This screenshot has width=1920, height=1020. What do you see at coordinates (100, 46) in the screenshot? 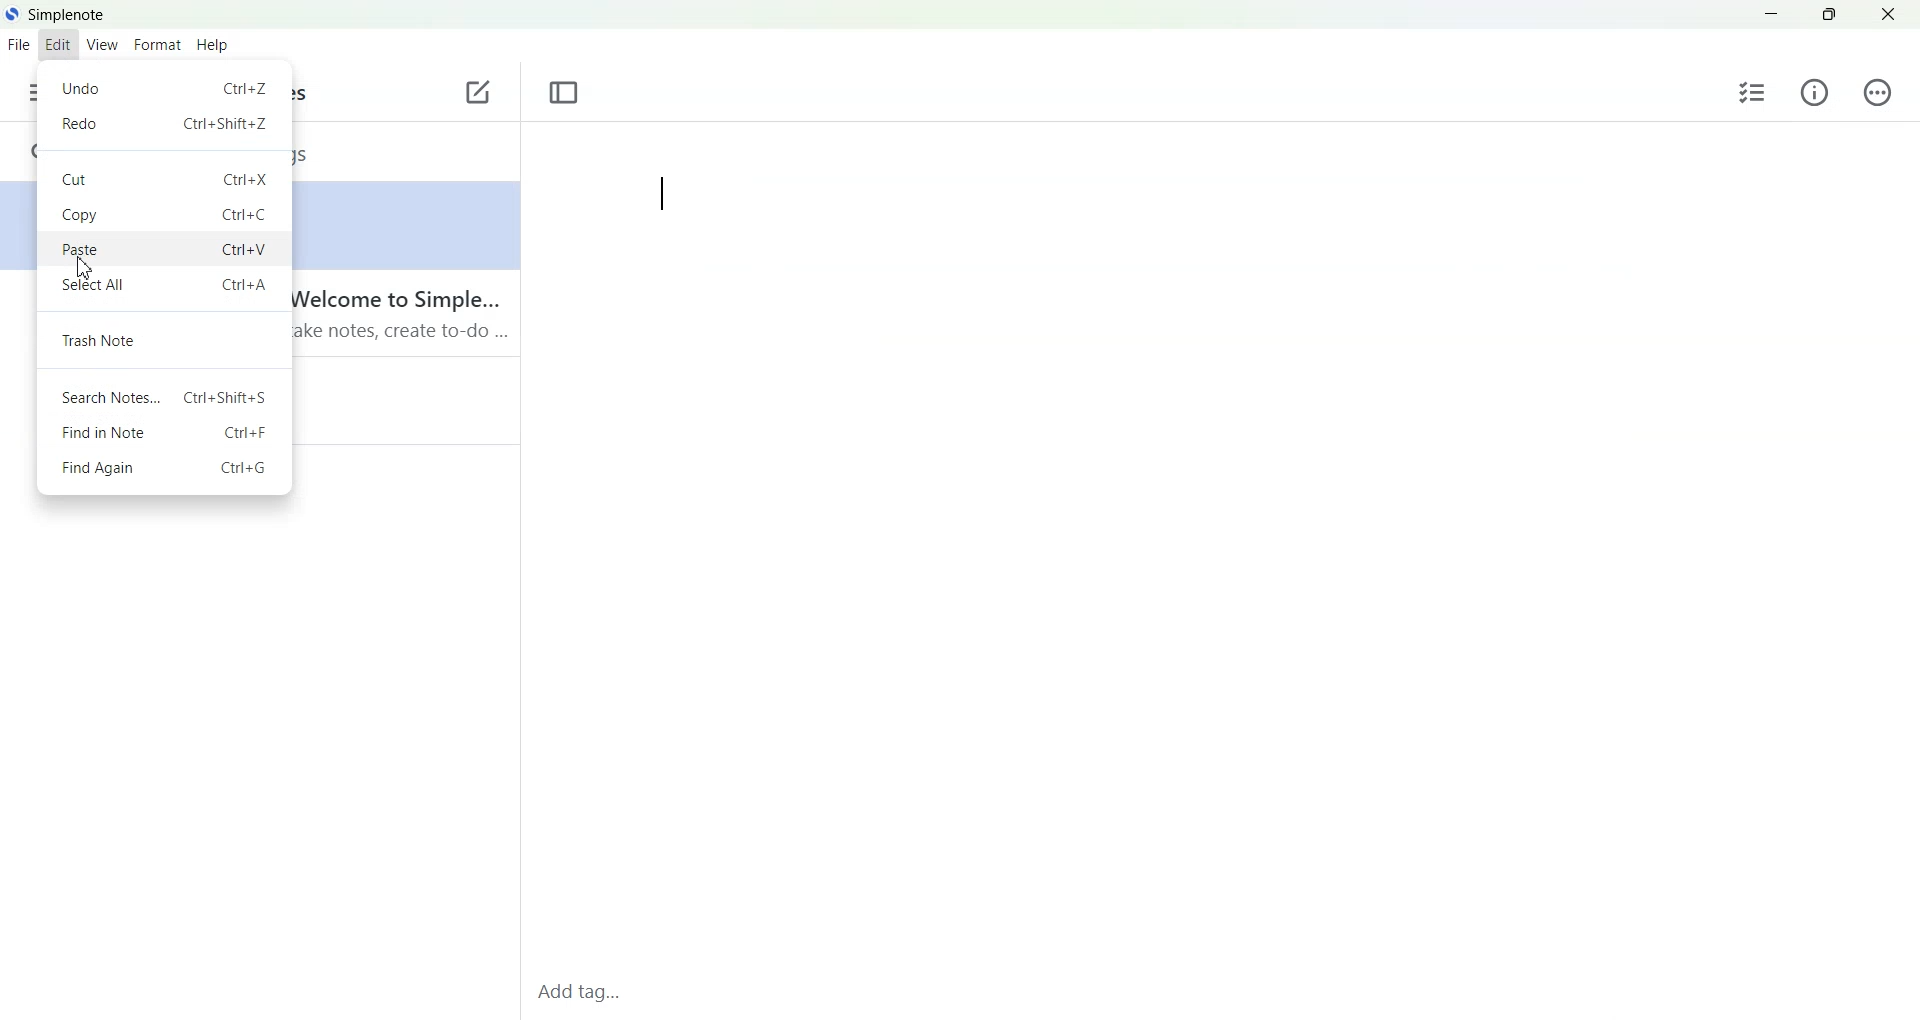
I see `View` at bounding box center [100, 46].